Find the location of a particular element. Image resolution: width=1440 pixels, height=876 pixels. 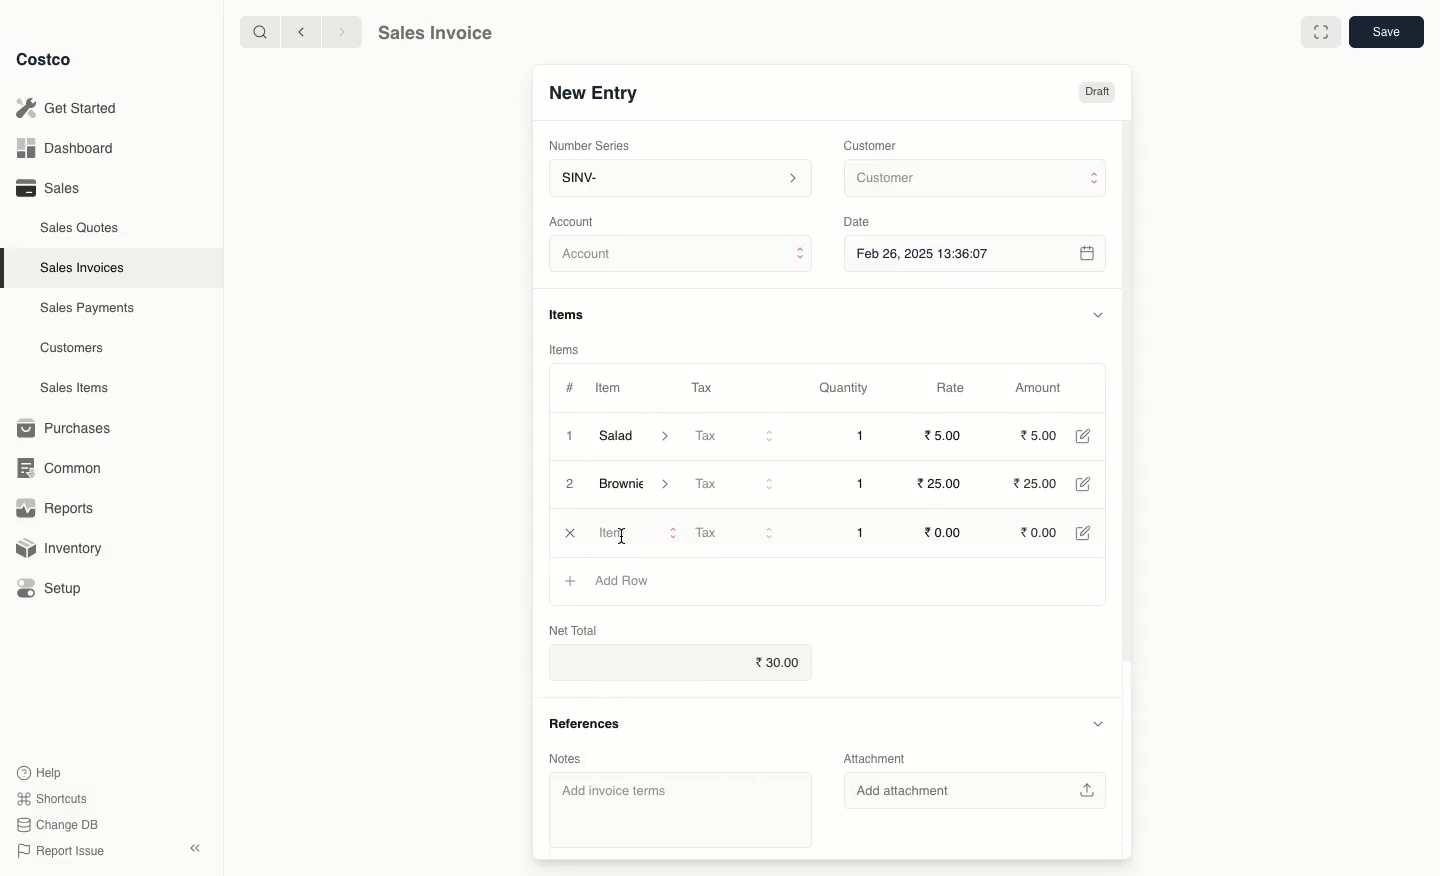

5.00 is located at coordinates (1039, 435).